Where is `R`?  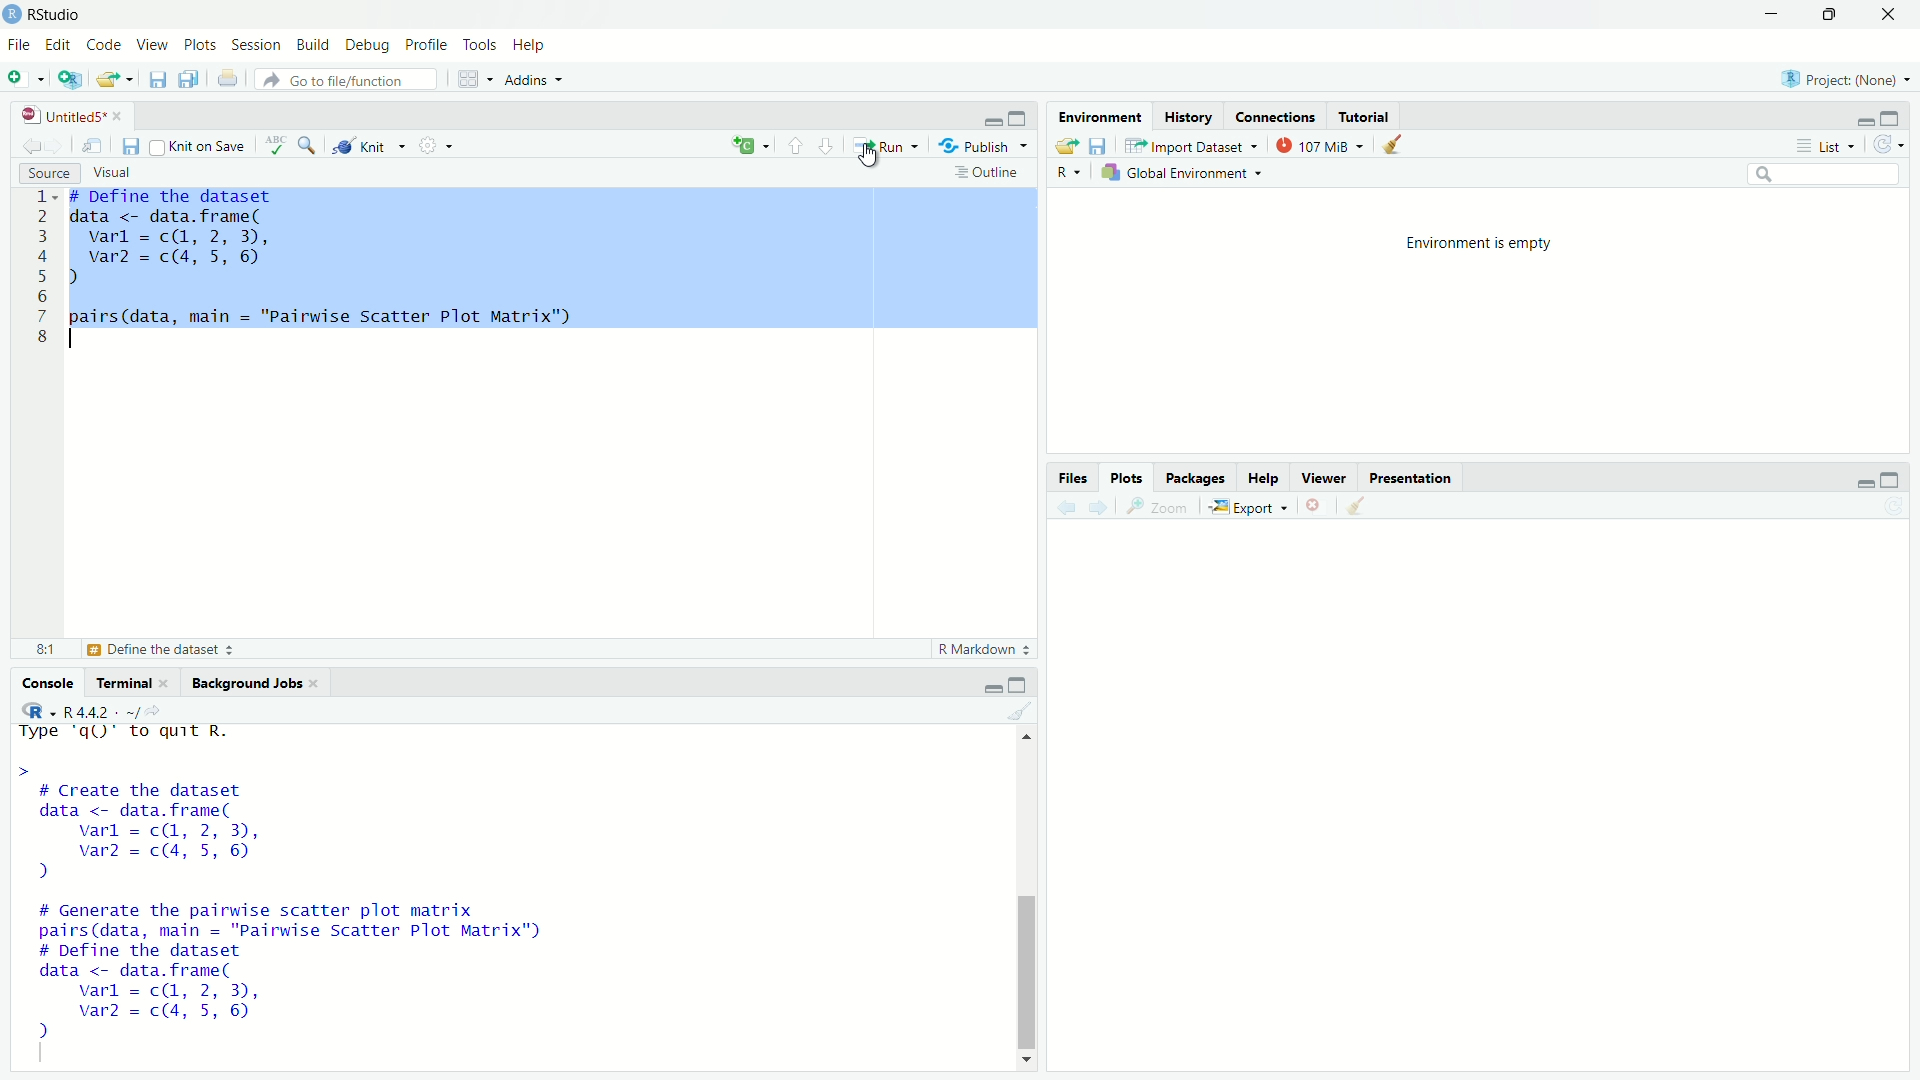
R is located at coordinates (34, 710).